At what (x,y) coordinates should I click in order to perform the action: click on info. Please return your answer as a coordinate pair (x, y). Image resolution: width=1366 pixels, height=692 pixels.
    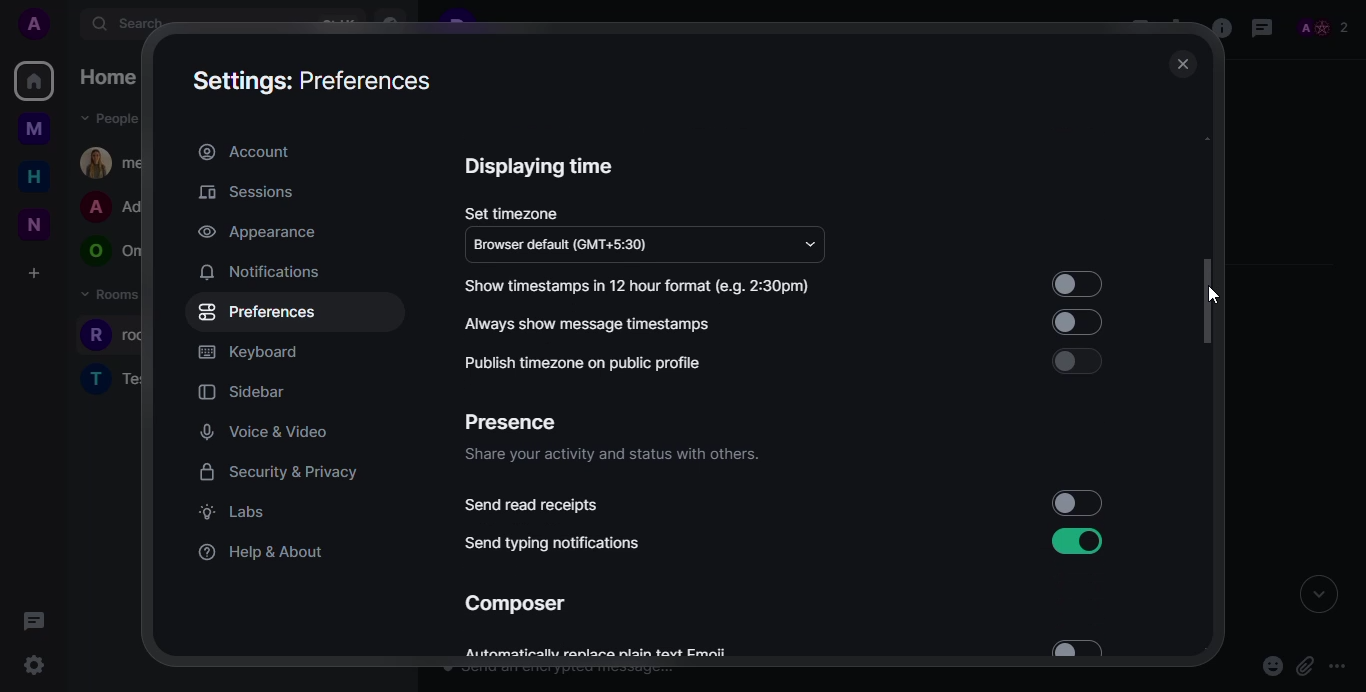
    Looking at the image, I should click on (1218, 29).